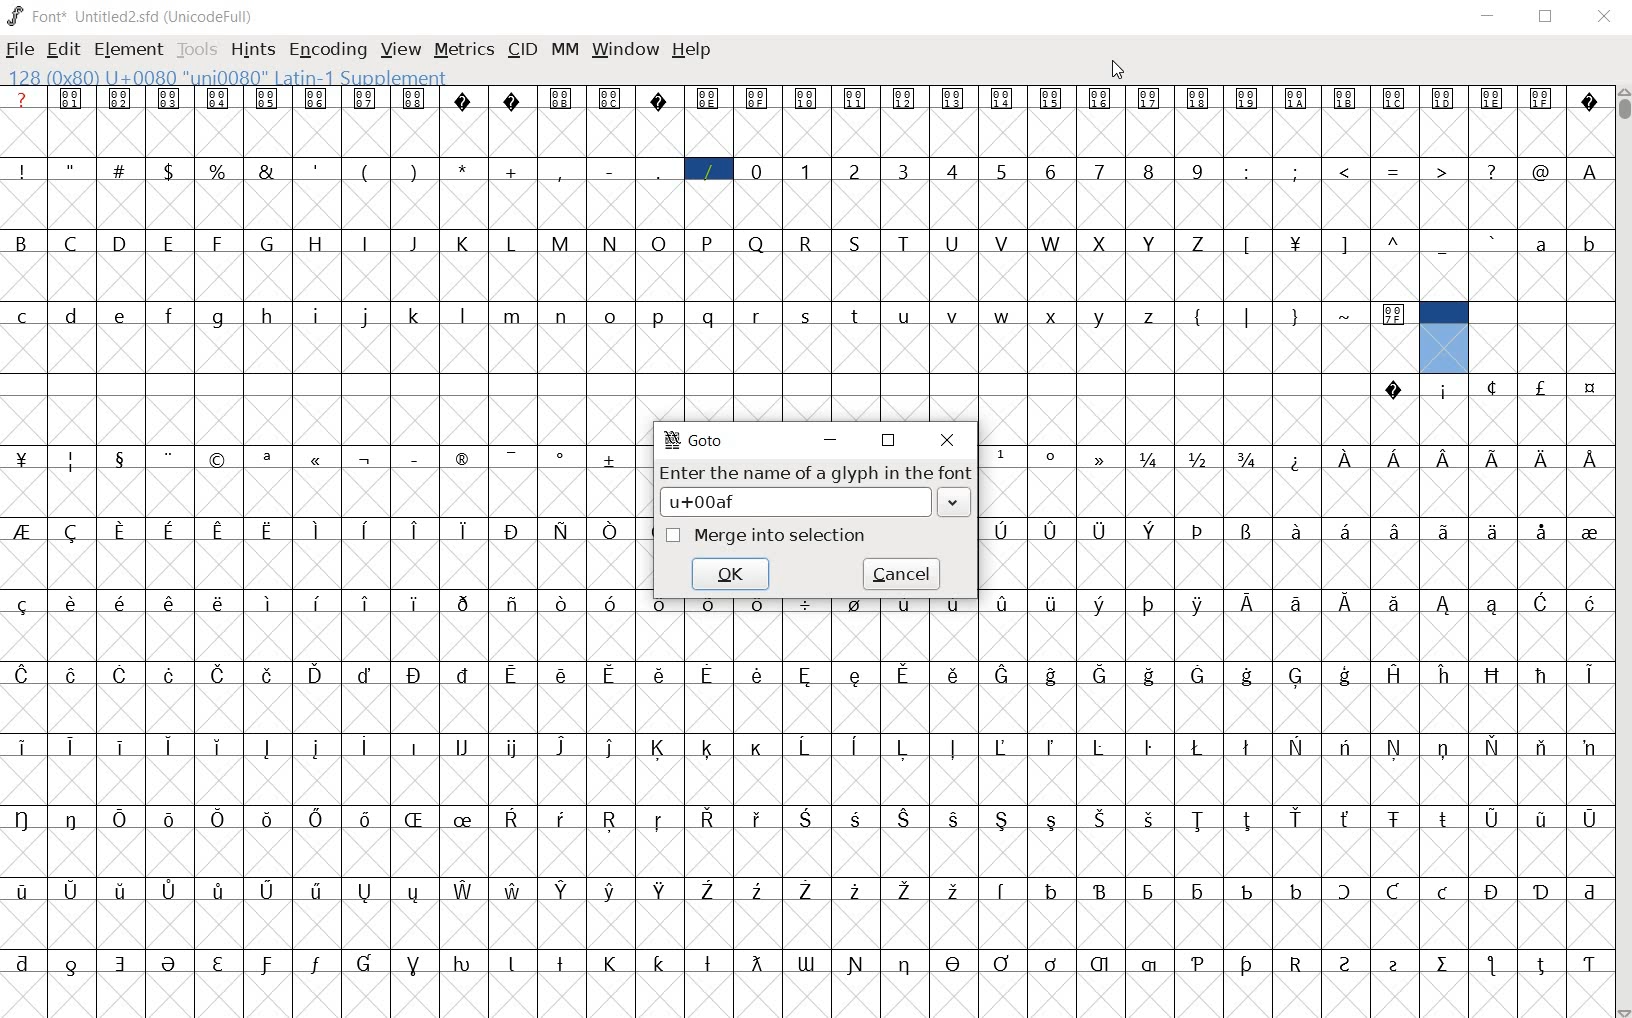 The width and height of the screenshot is (1632, 1018). I want to click on F, so click(220, 242).